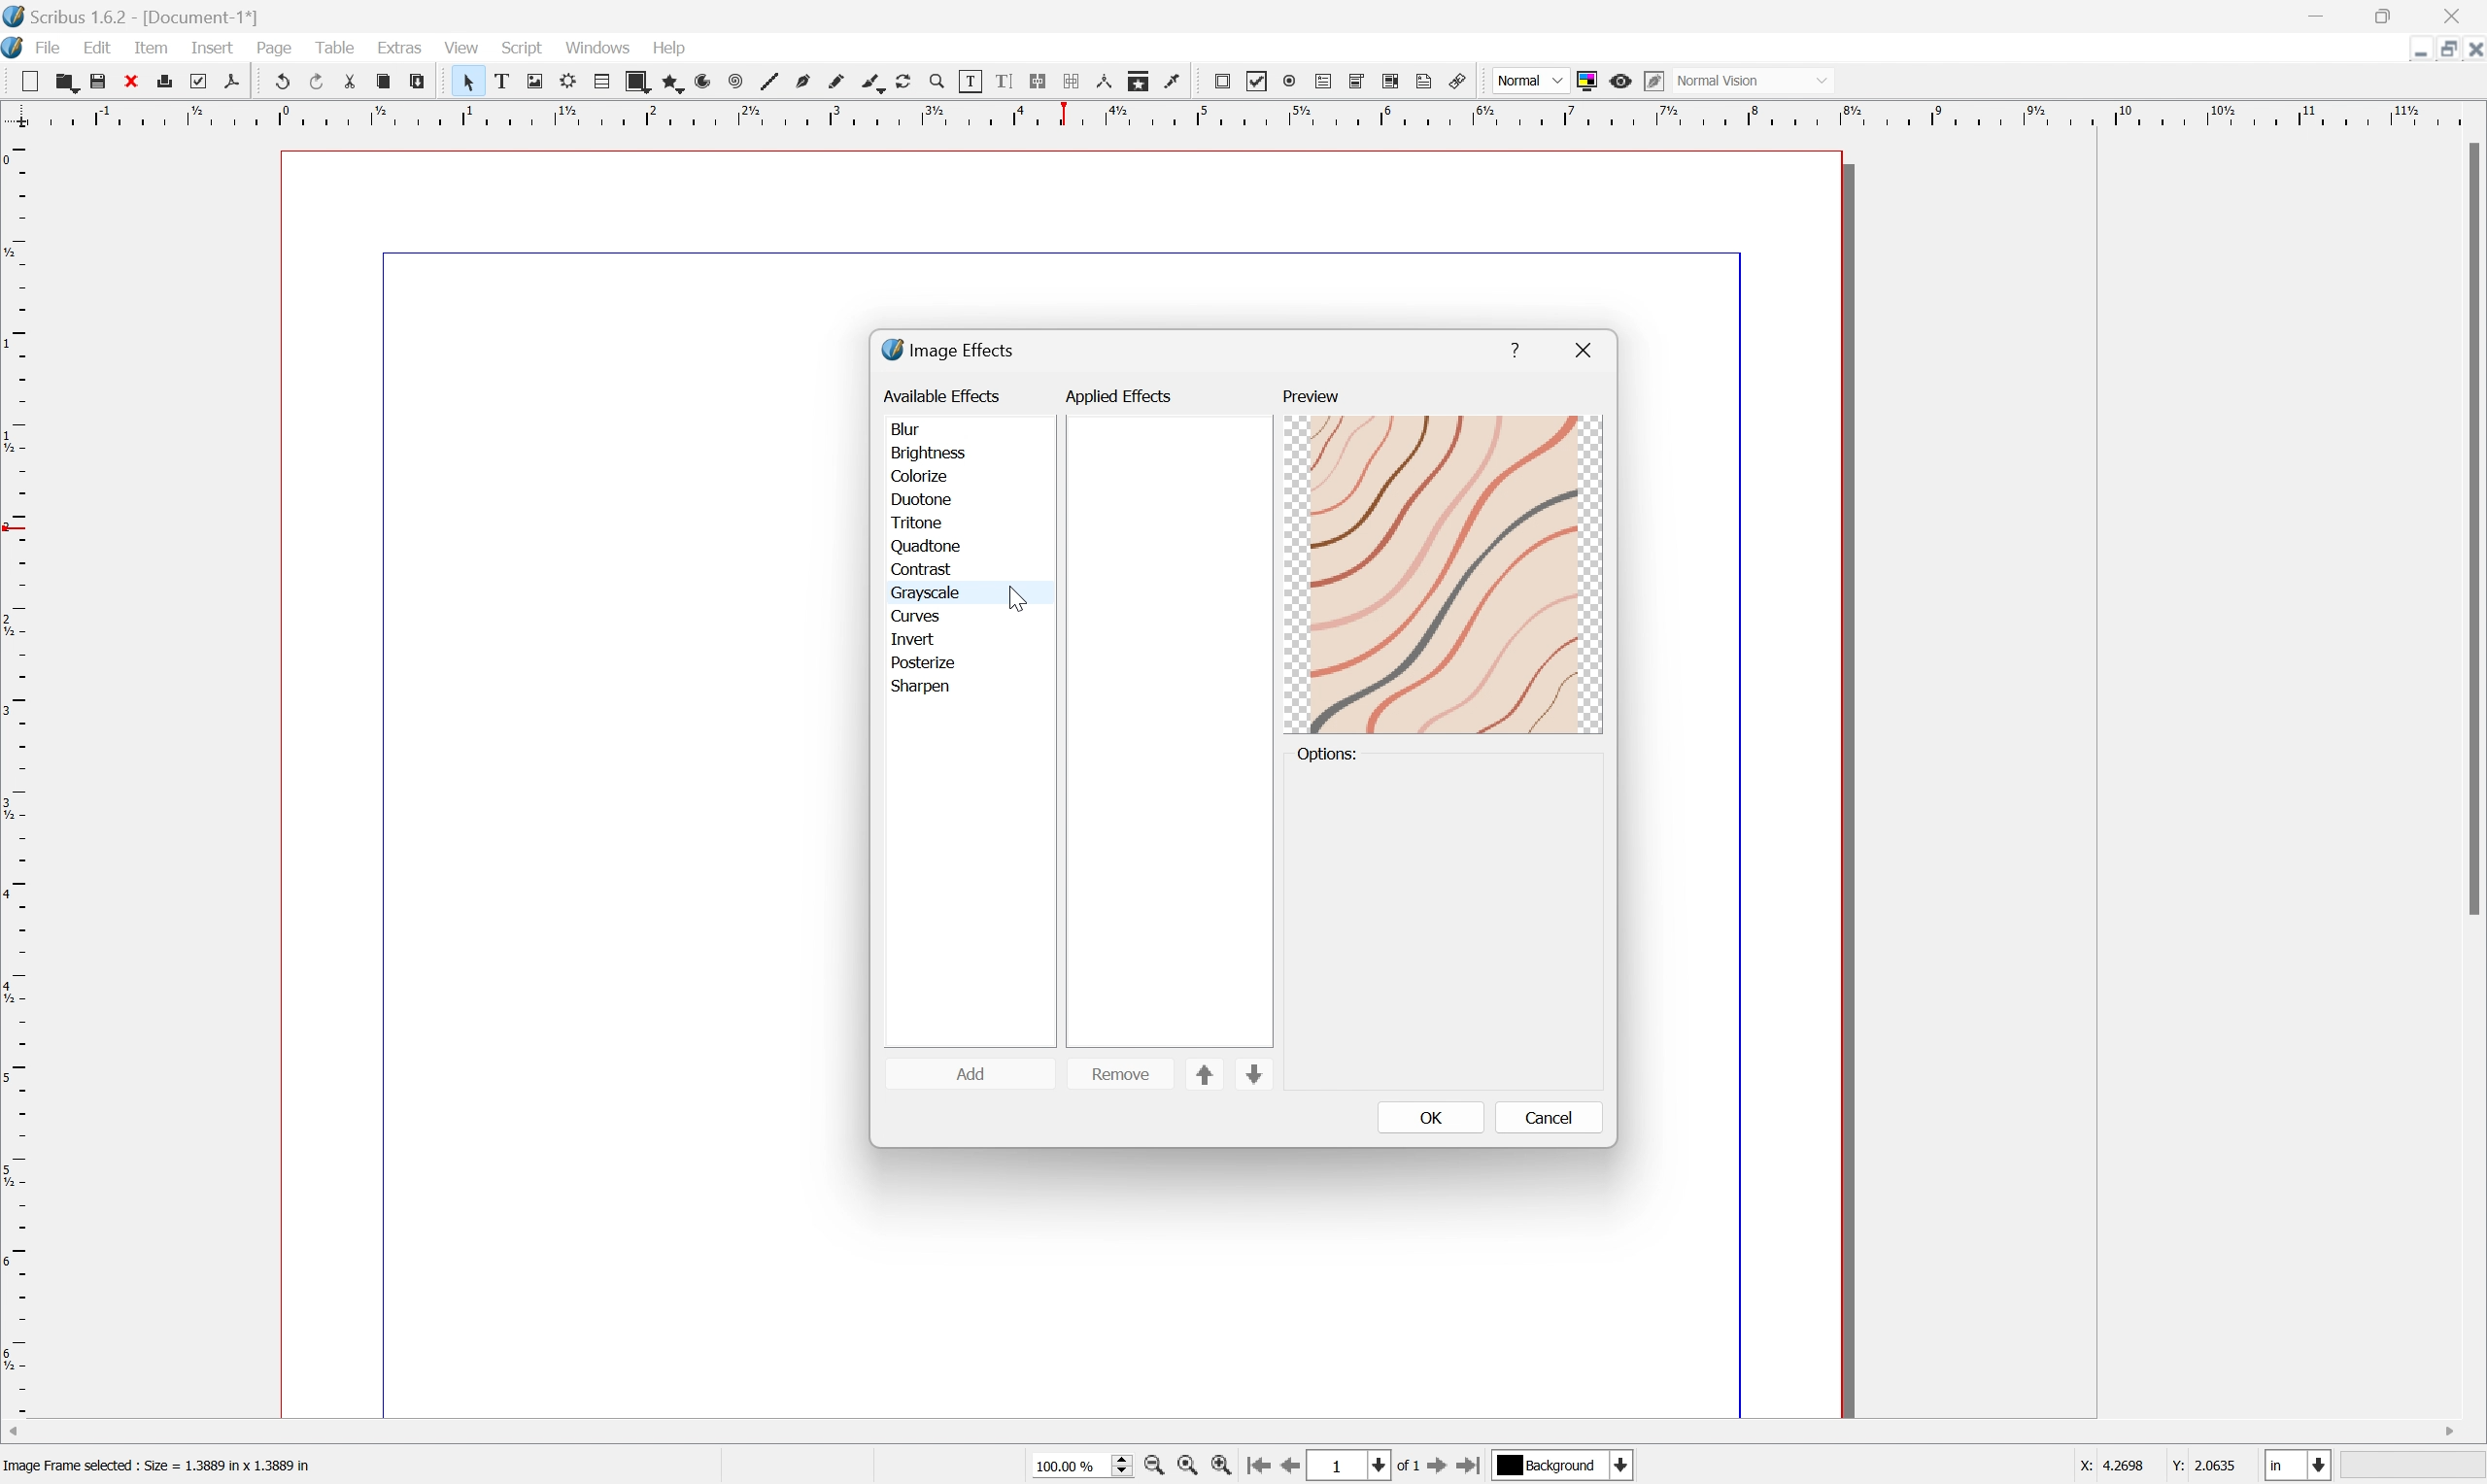 This screenshot has height=1484, width=2487. I want to click on brightness, so click(928, 455).